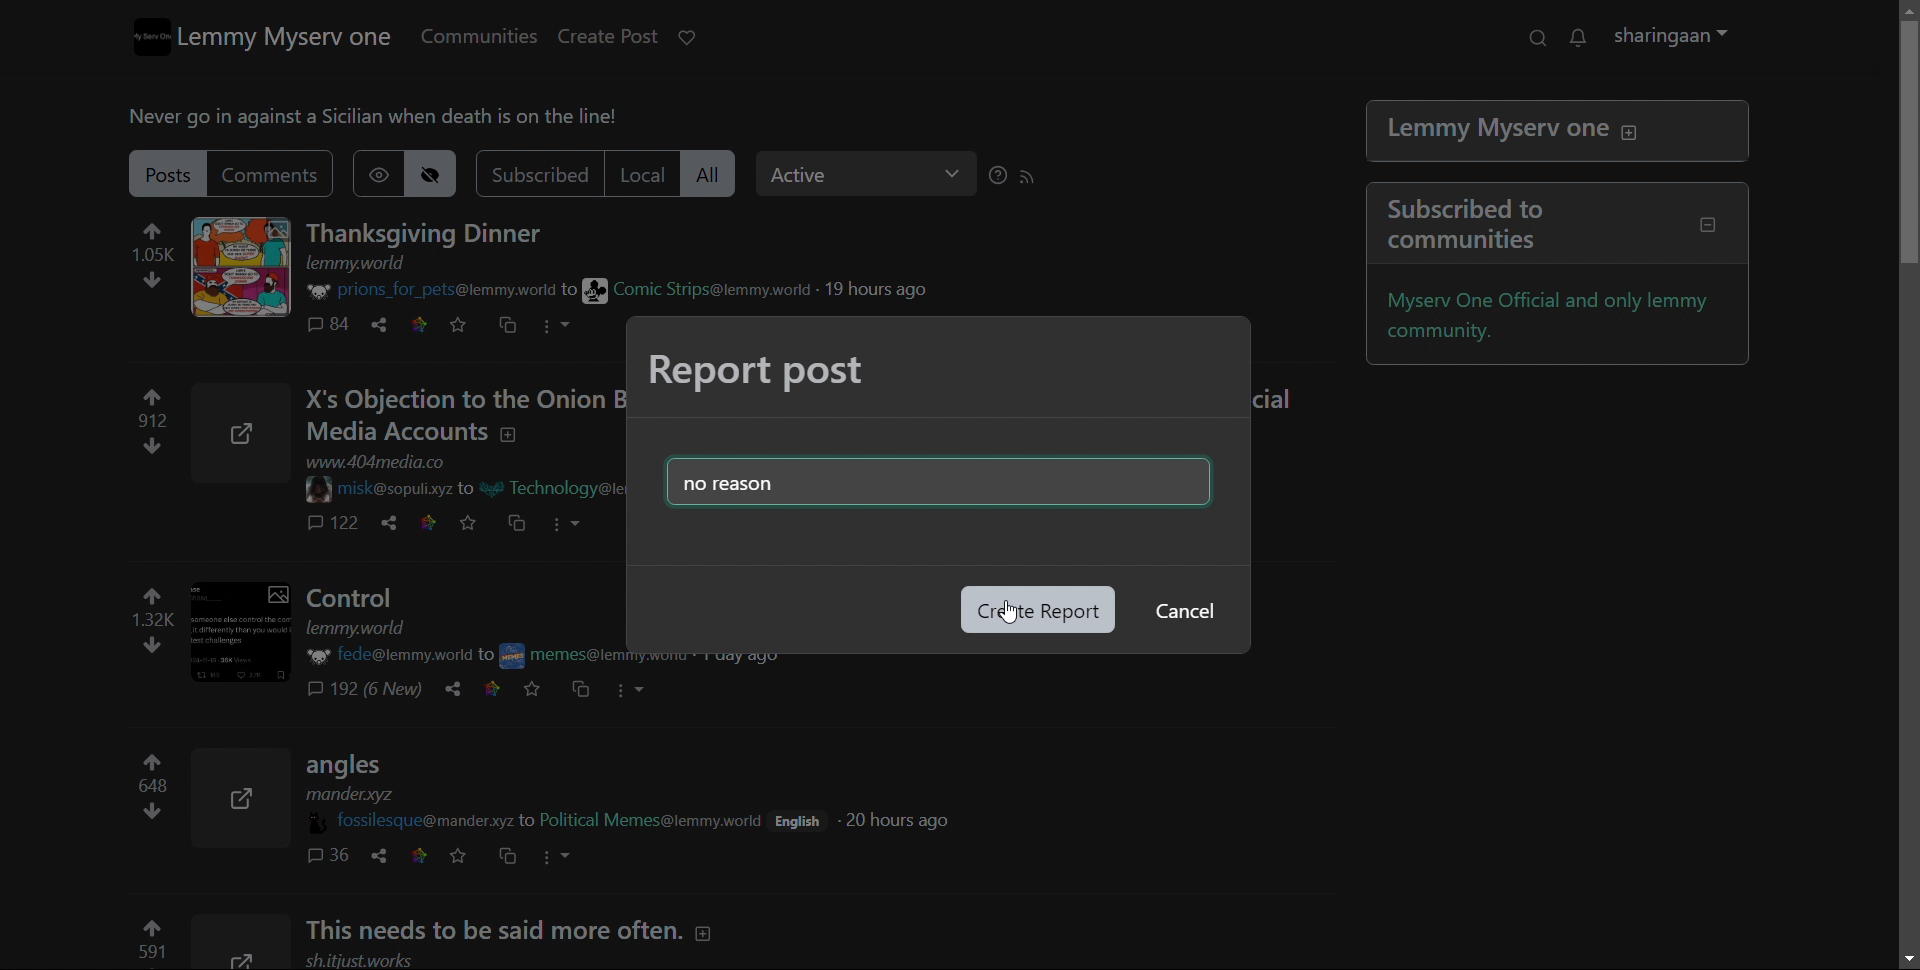 Image resolution: width=1920 pixels, height=970 pixels. What do you see at coordinates (1564, 225) in the screenshot?
I see `Subscribed to communities` at bounding box center [1564, 225].